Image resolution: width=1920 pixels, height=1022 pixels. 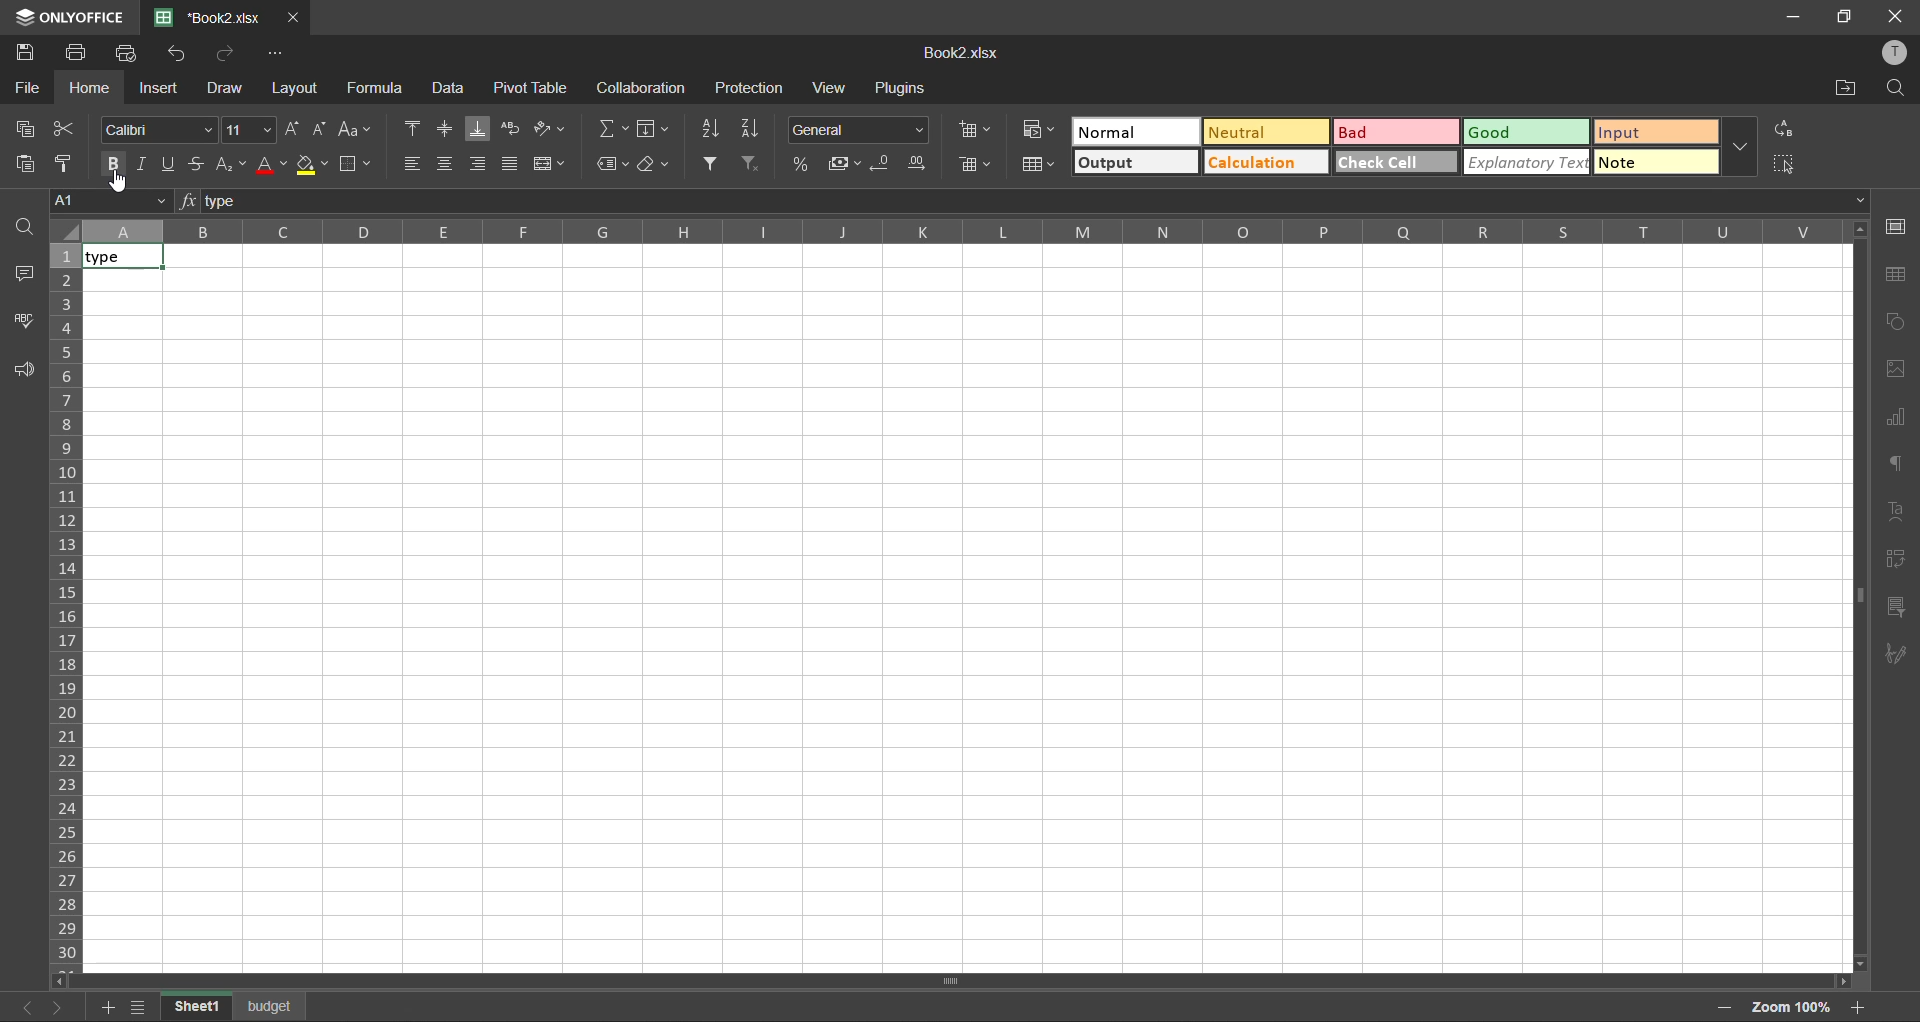 I want to click on home, so click(x=88, y=87).